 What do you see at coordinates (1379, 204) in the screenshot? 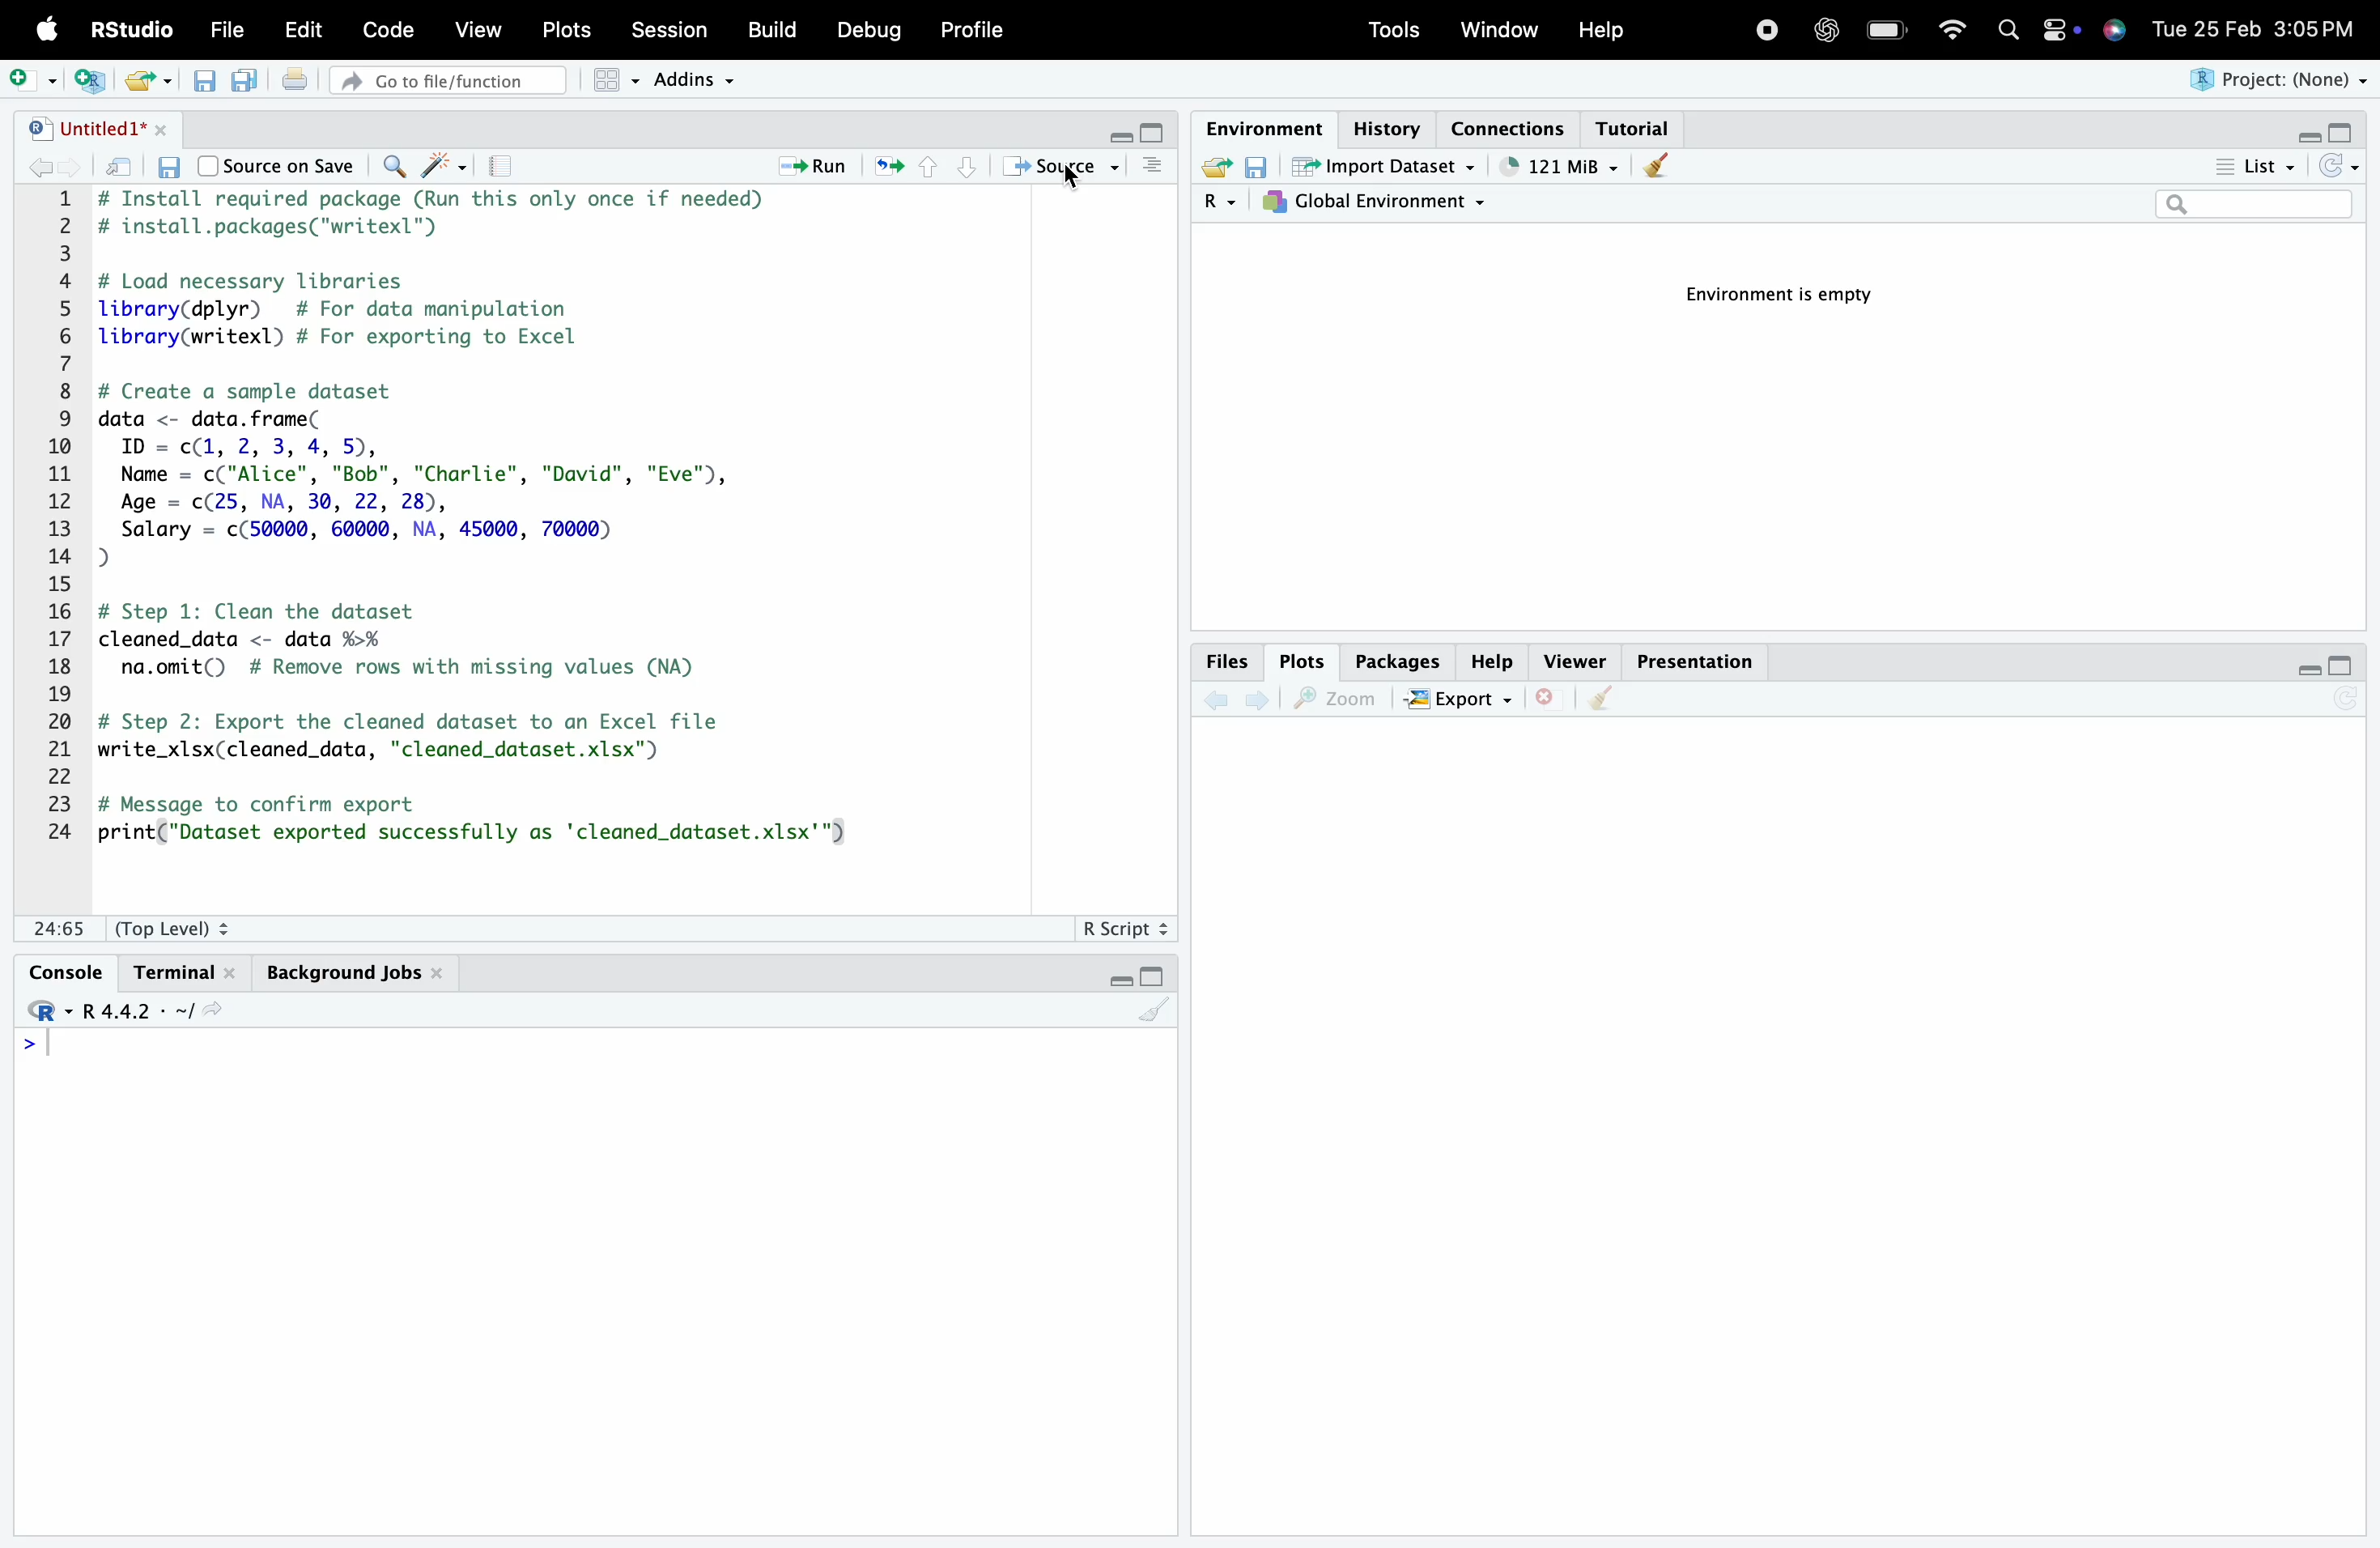
I see `Global Environment` at bounding box center [1379, 204].